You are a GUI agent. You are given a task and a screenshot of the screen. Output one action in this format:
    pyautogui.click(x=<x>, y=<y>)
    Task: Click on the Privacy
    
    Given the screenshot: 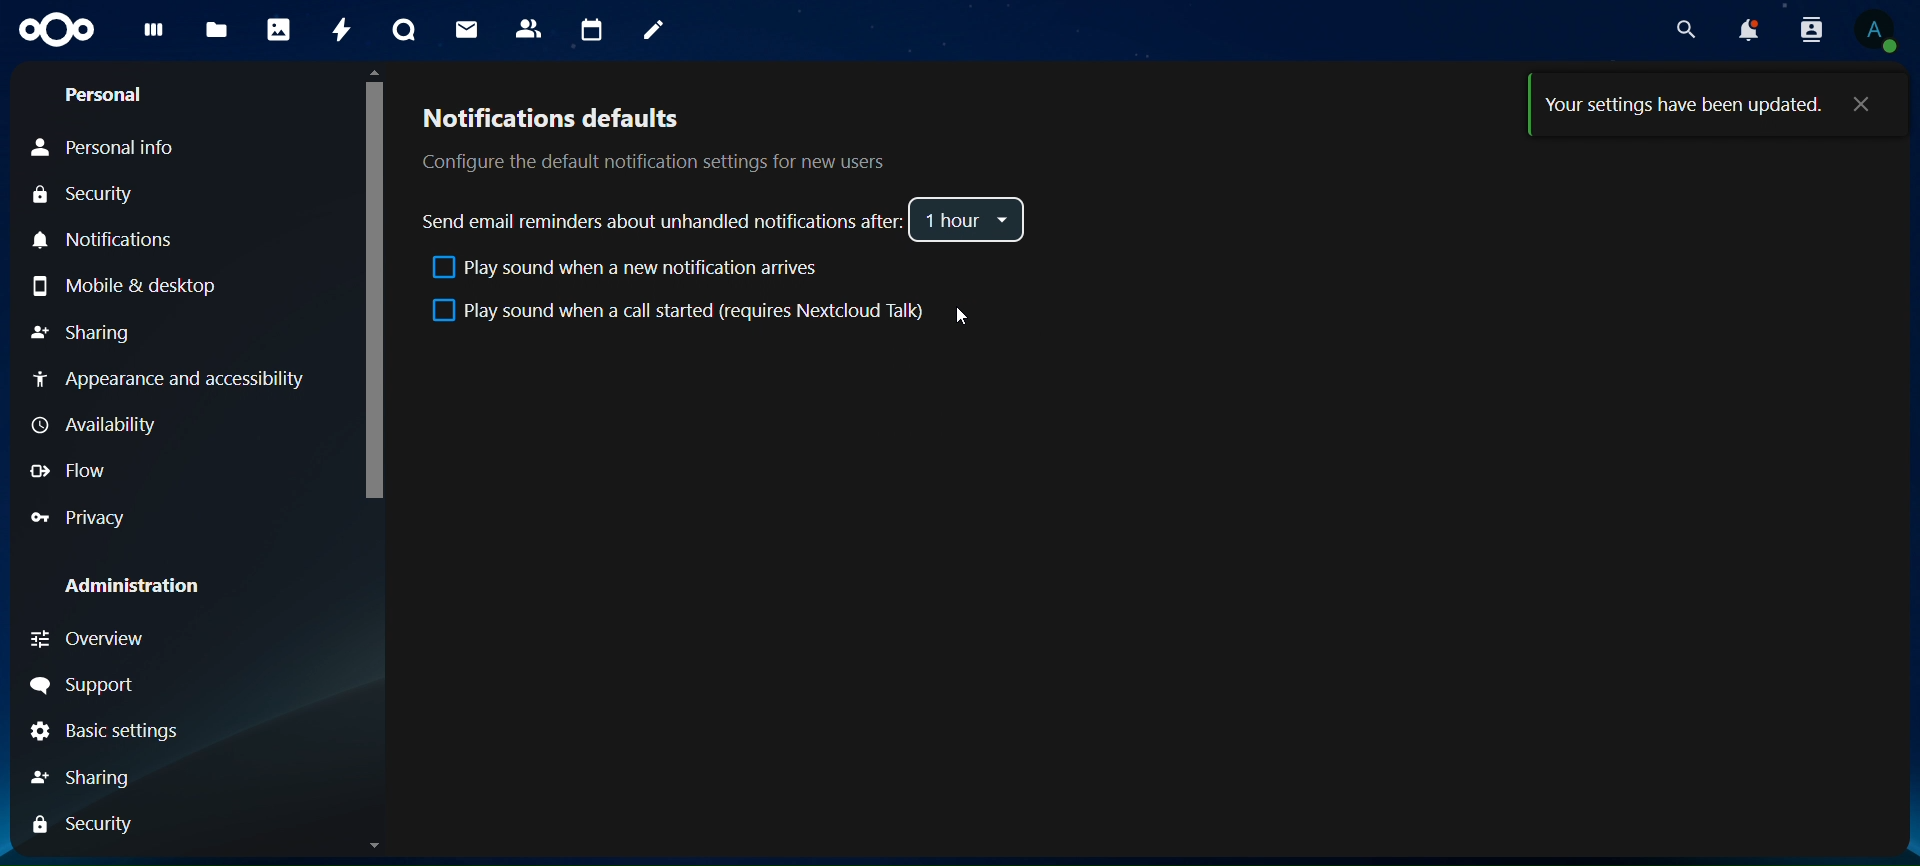 What is the action you would take?
    pyautogui.click(x=76, y=518)
    